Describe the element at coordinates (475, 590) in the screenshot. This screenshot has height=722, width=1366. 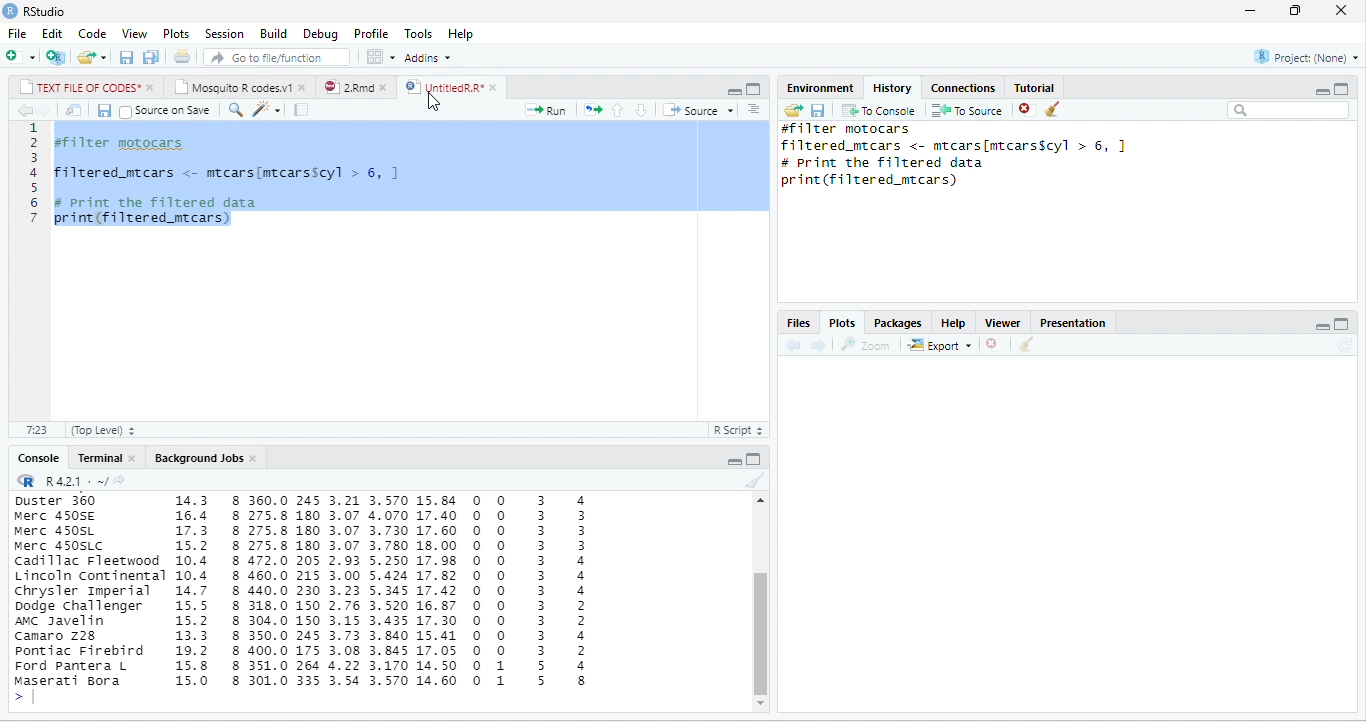
I see `0000000000000` at that location.